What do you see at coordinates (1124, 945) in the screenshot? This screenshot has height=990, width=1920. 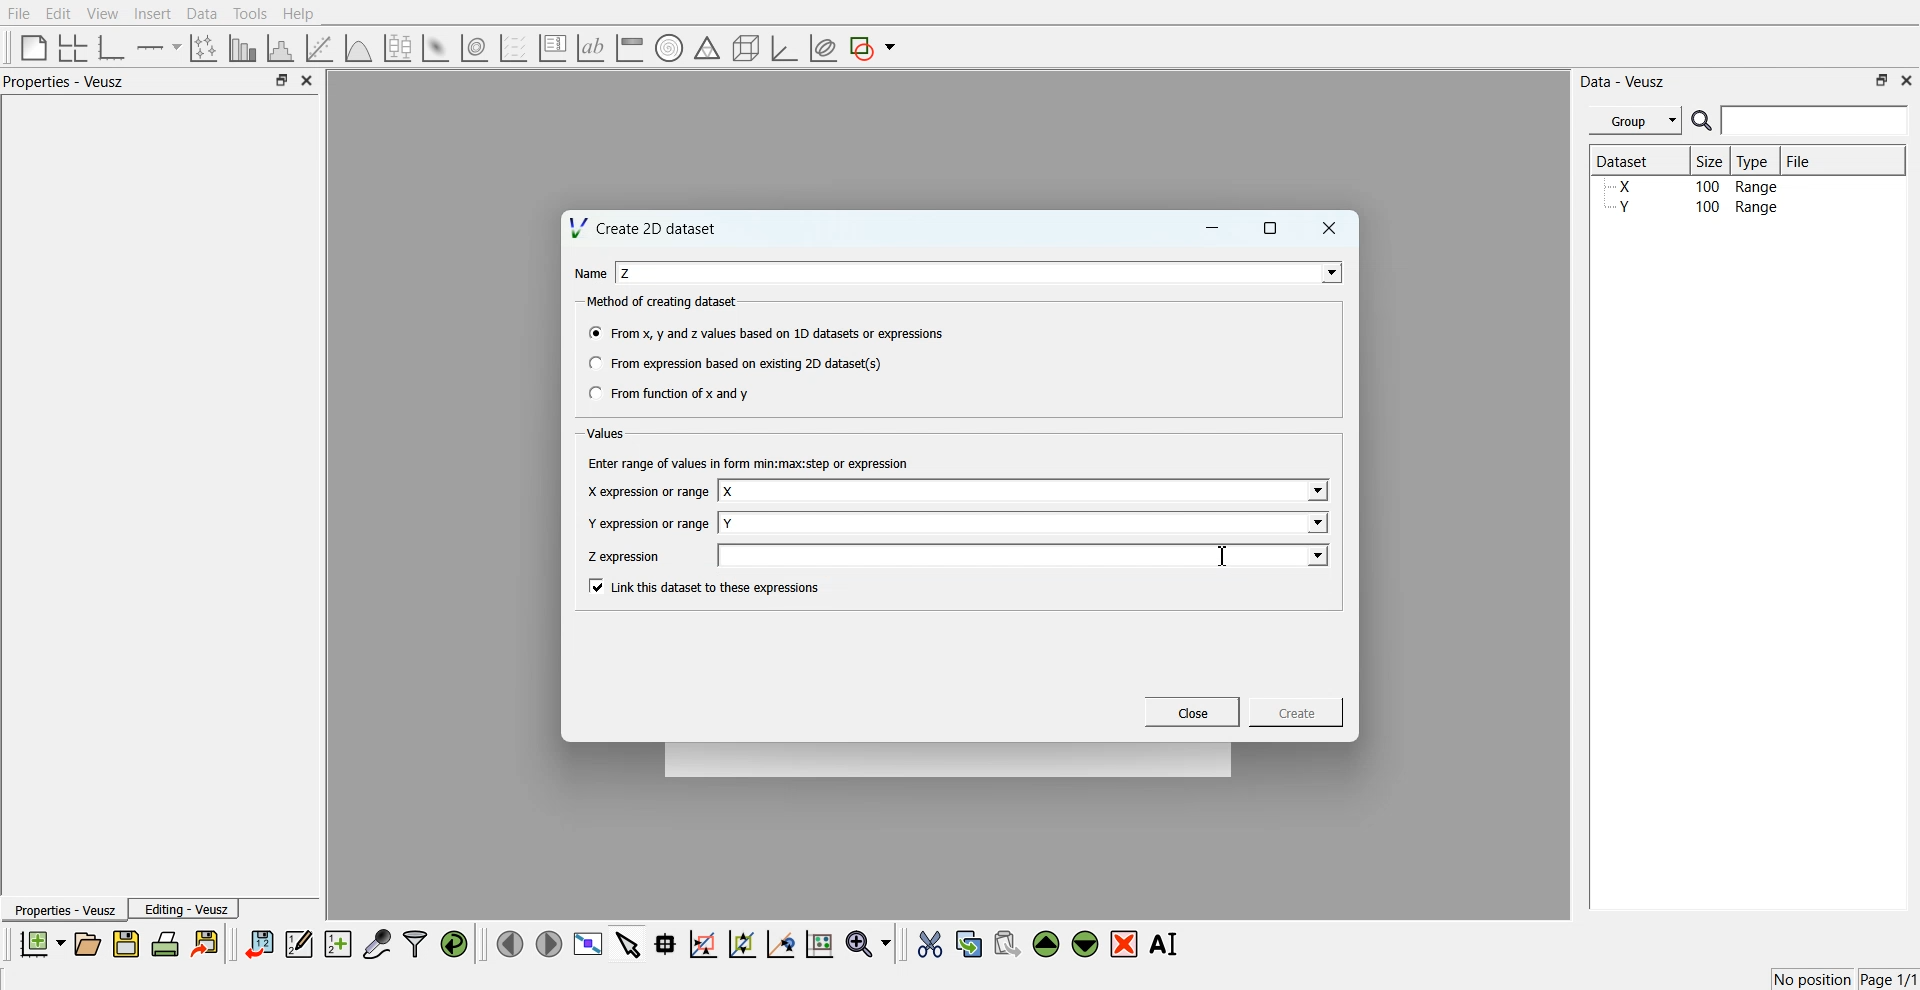 I see `Remove the selected widget` at bounding box center [1124, 945].